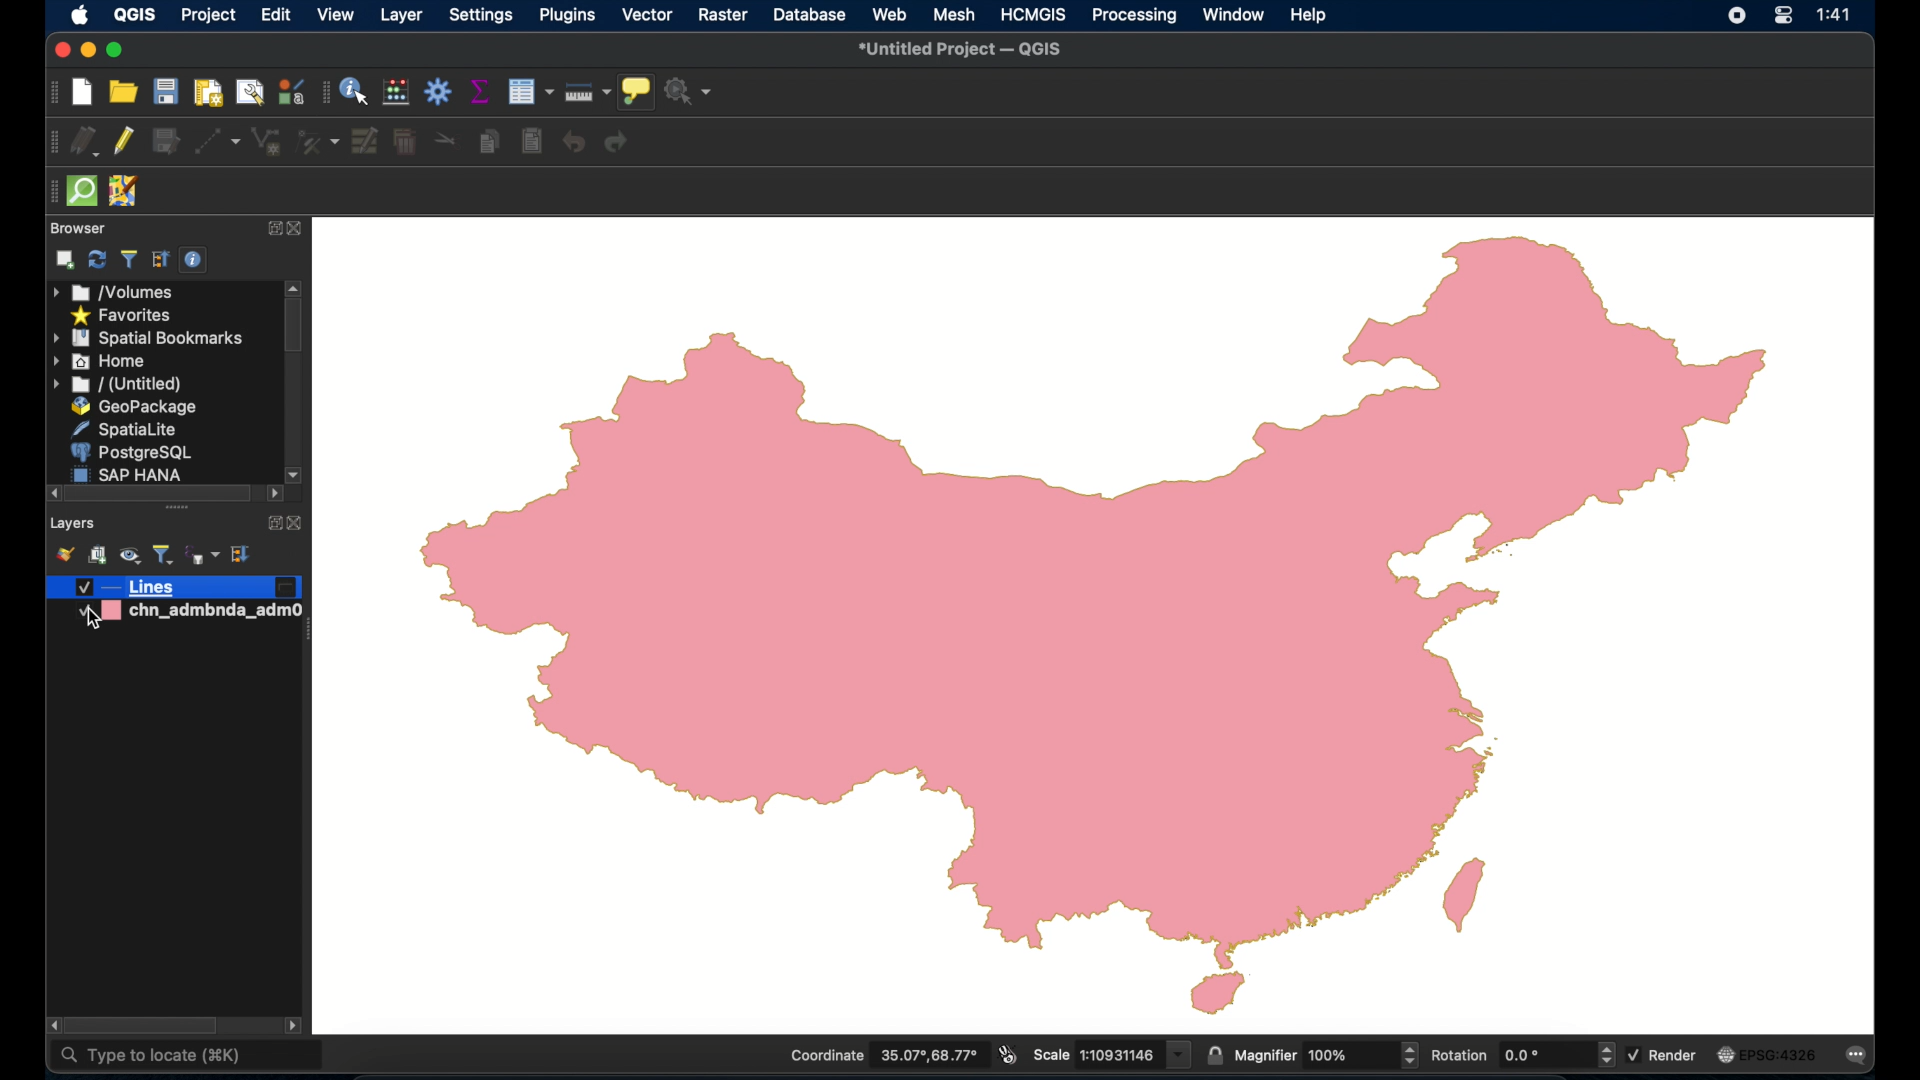 The image size is (1920, 1080). Describe the element at coordinates (883, 1055) in the screenshot. I see `coordinate` at that location.